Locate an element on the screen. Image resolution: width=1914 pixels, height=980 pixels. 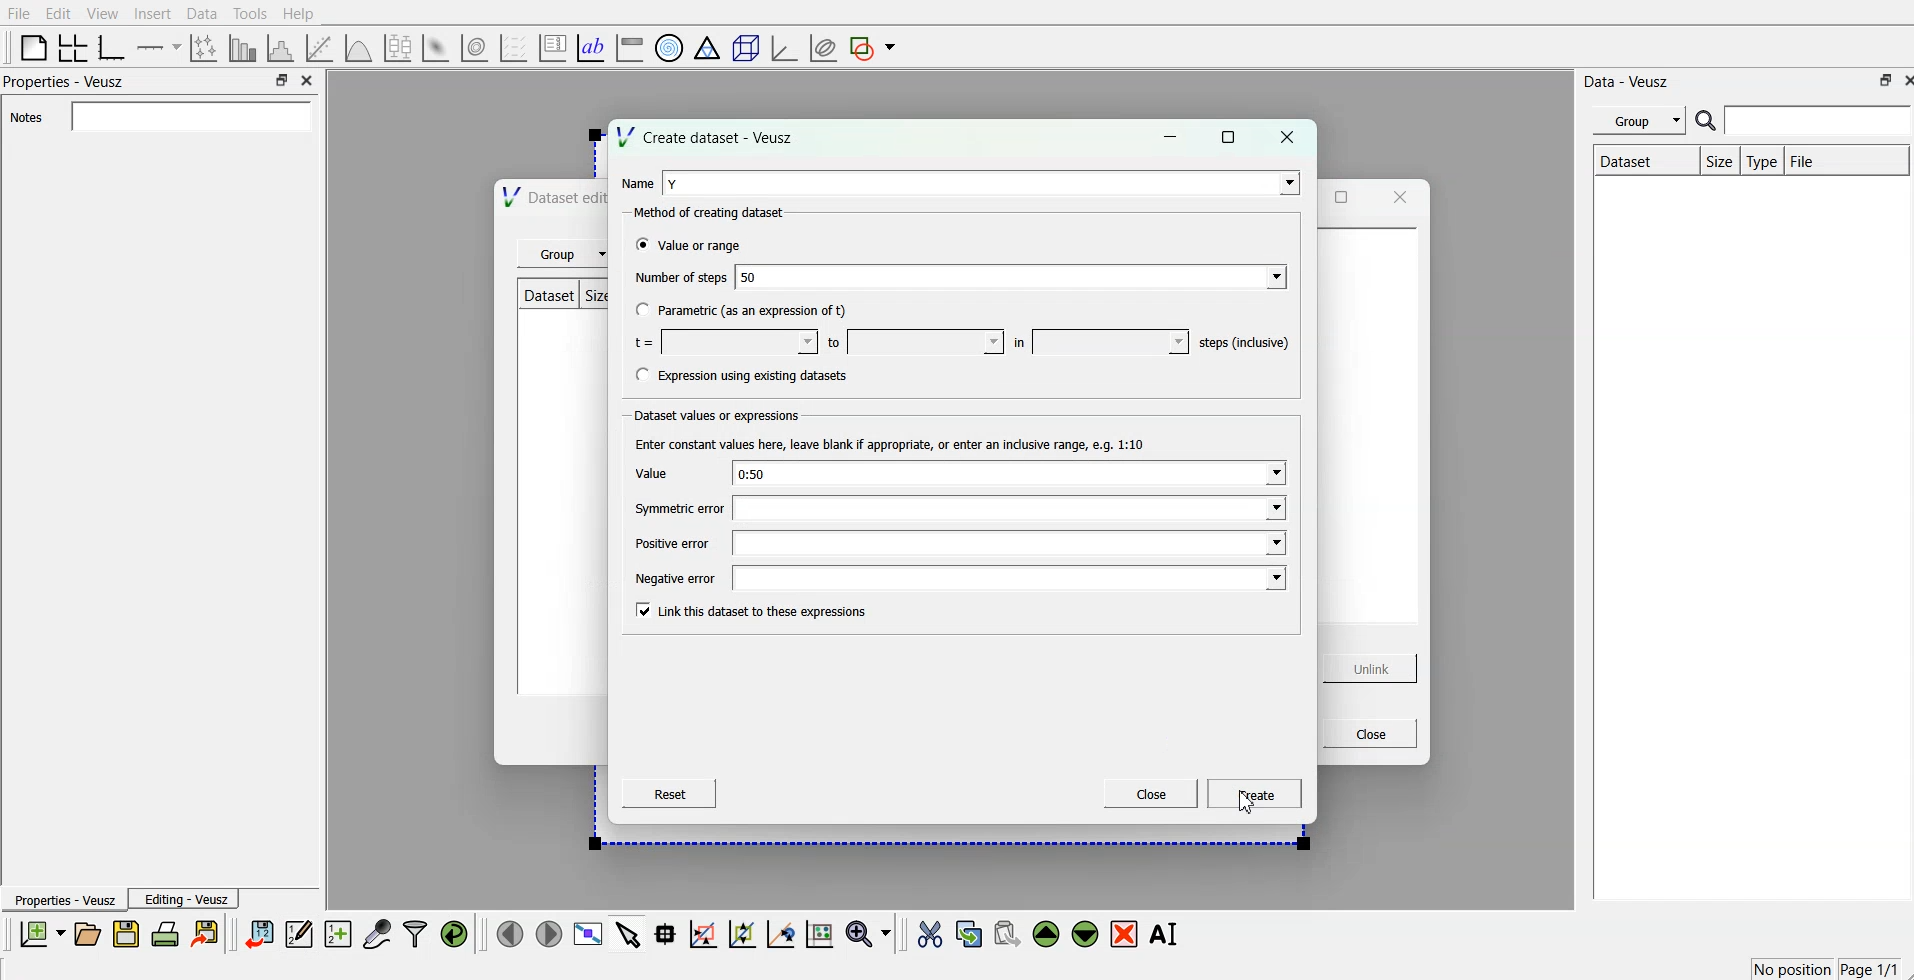
maximise is located at coordinates (1342, 196).